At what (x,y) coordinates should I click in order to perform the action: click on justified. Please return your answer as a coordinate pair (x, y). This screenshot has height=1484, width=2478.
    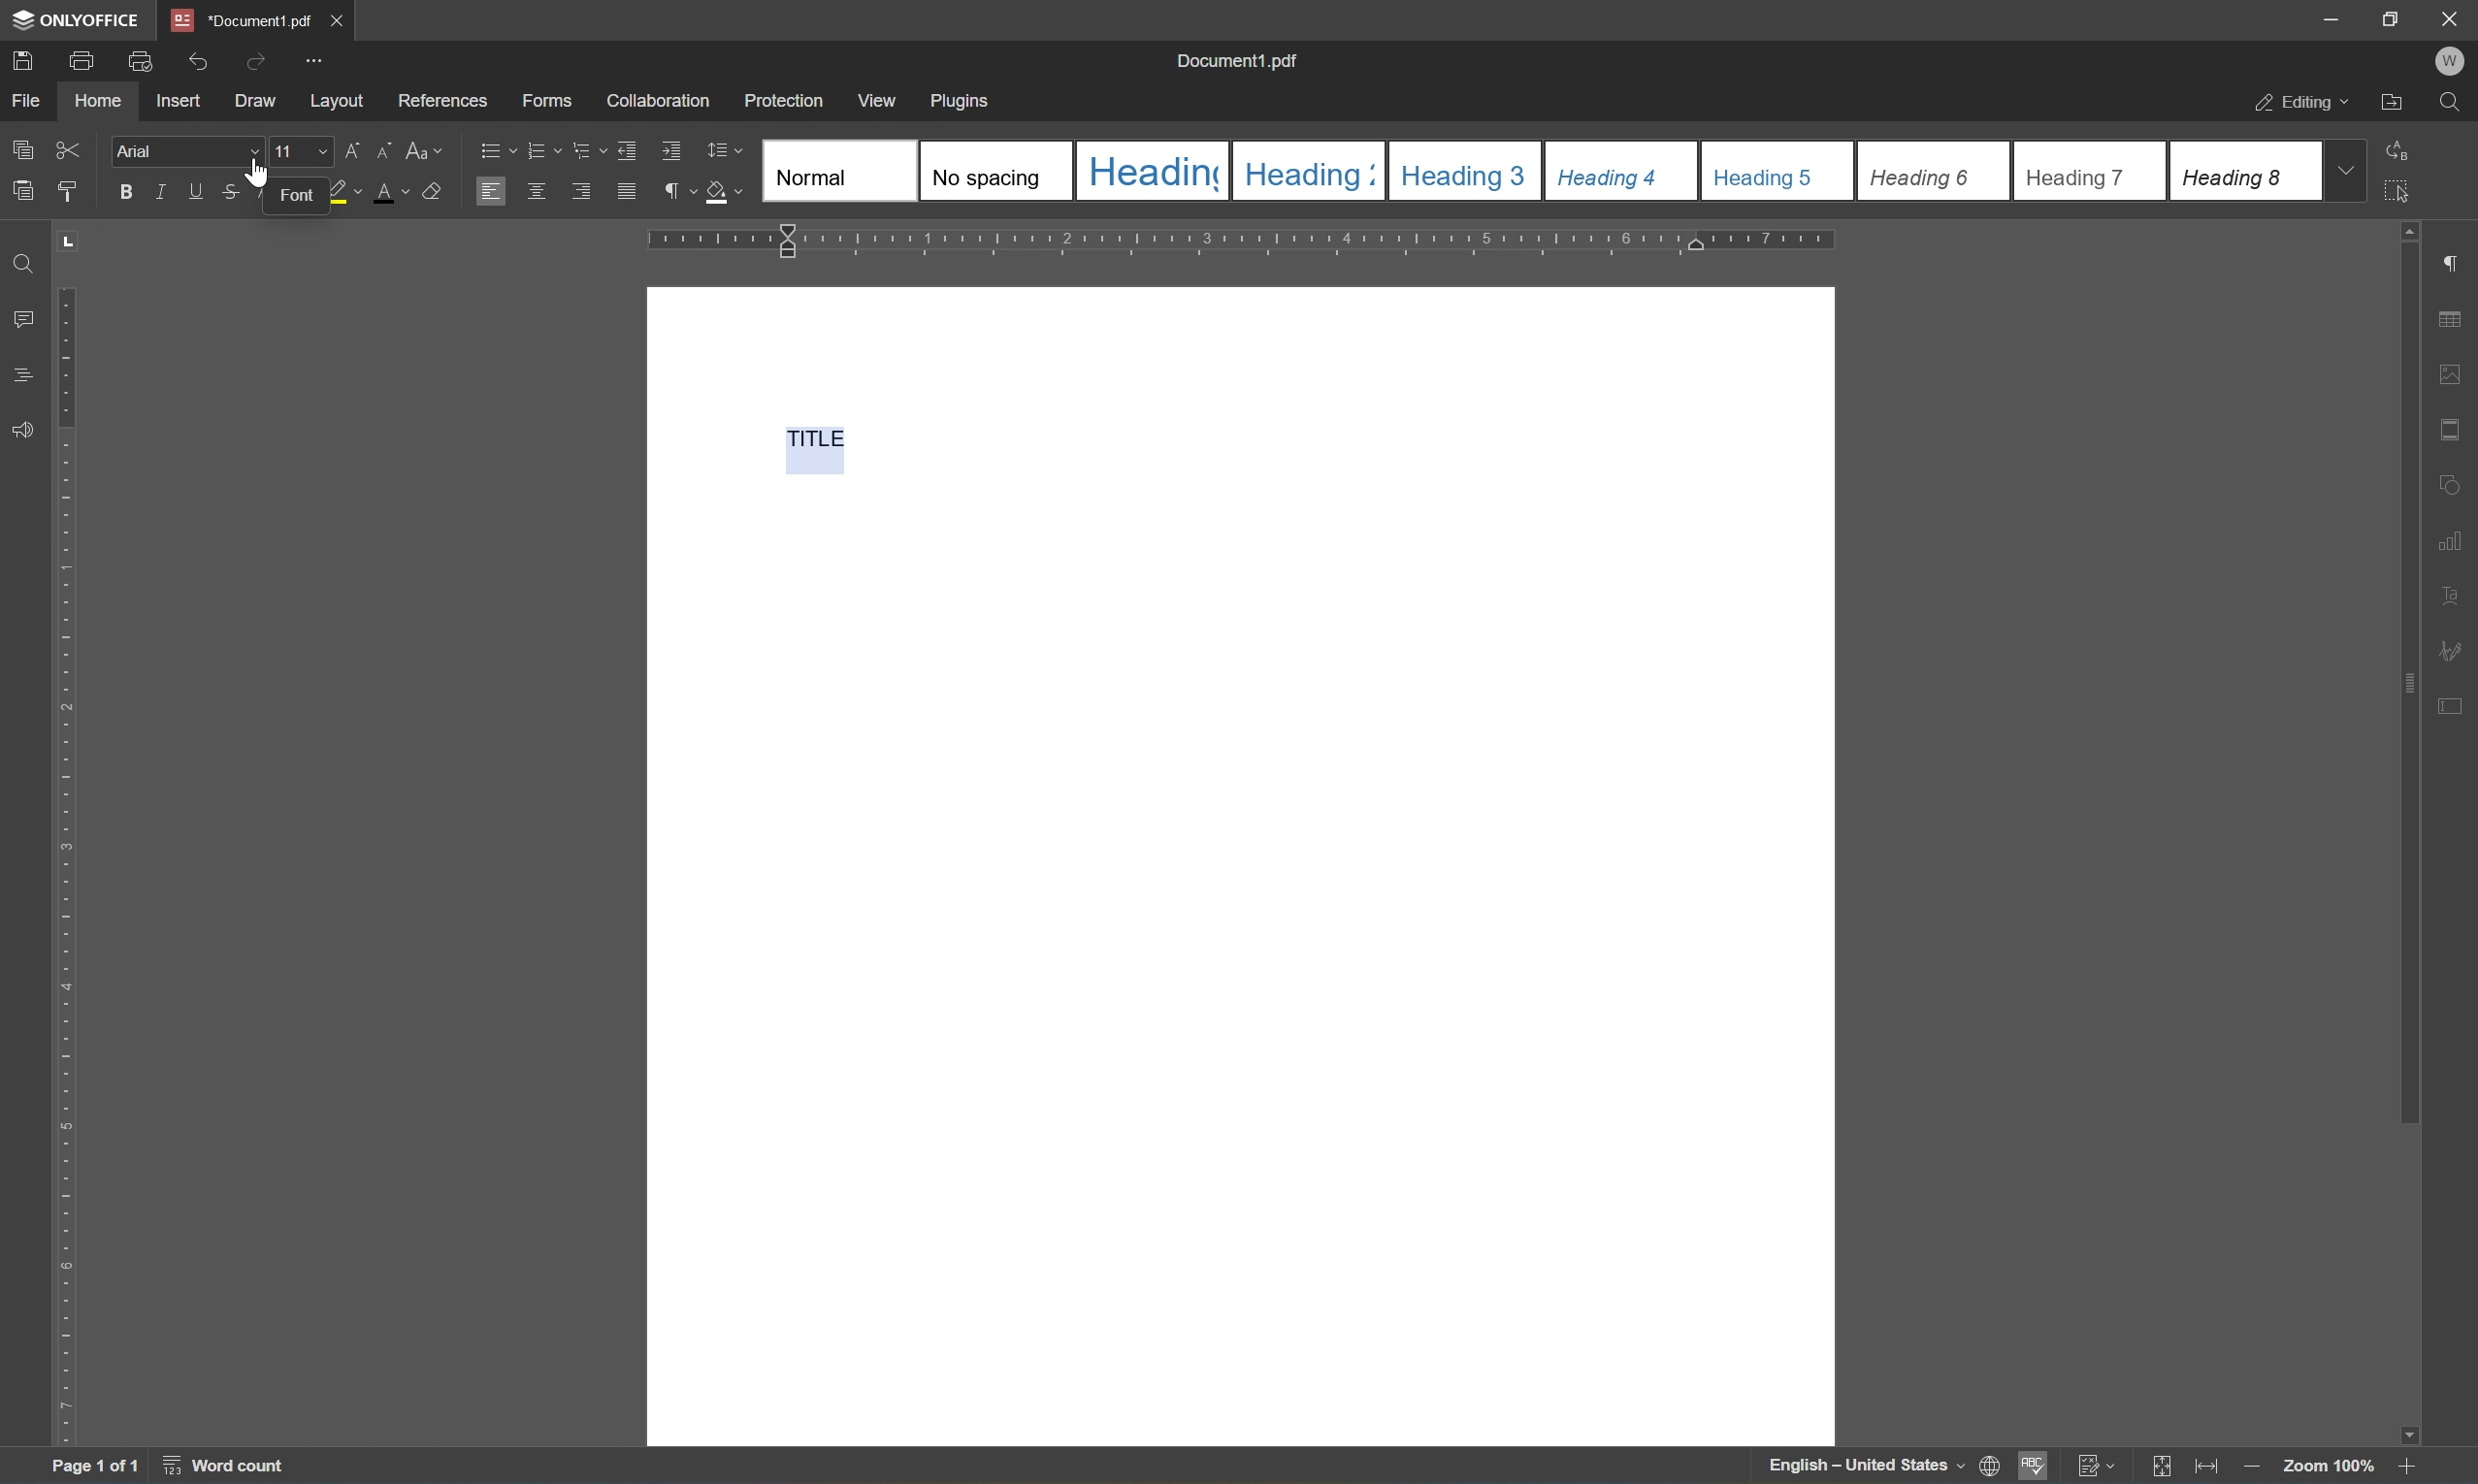
    Looking at the image, I should click on (627, 191).